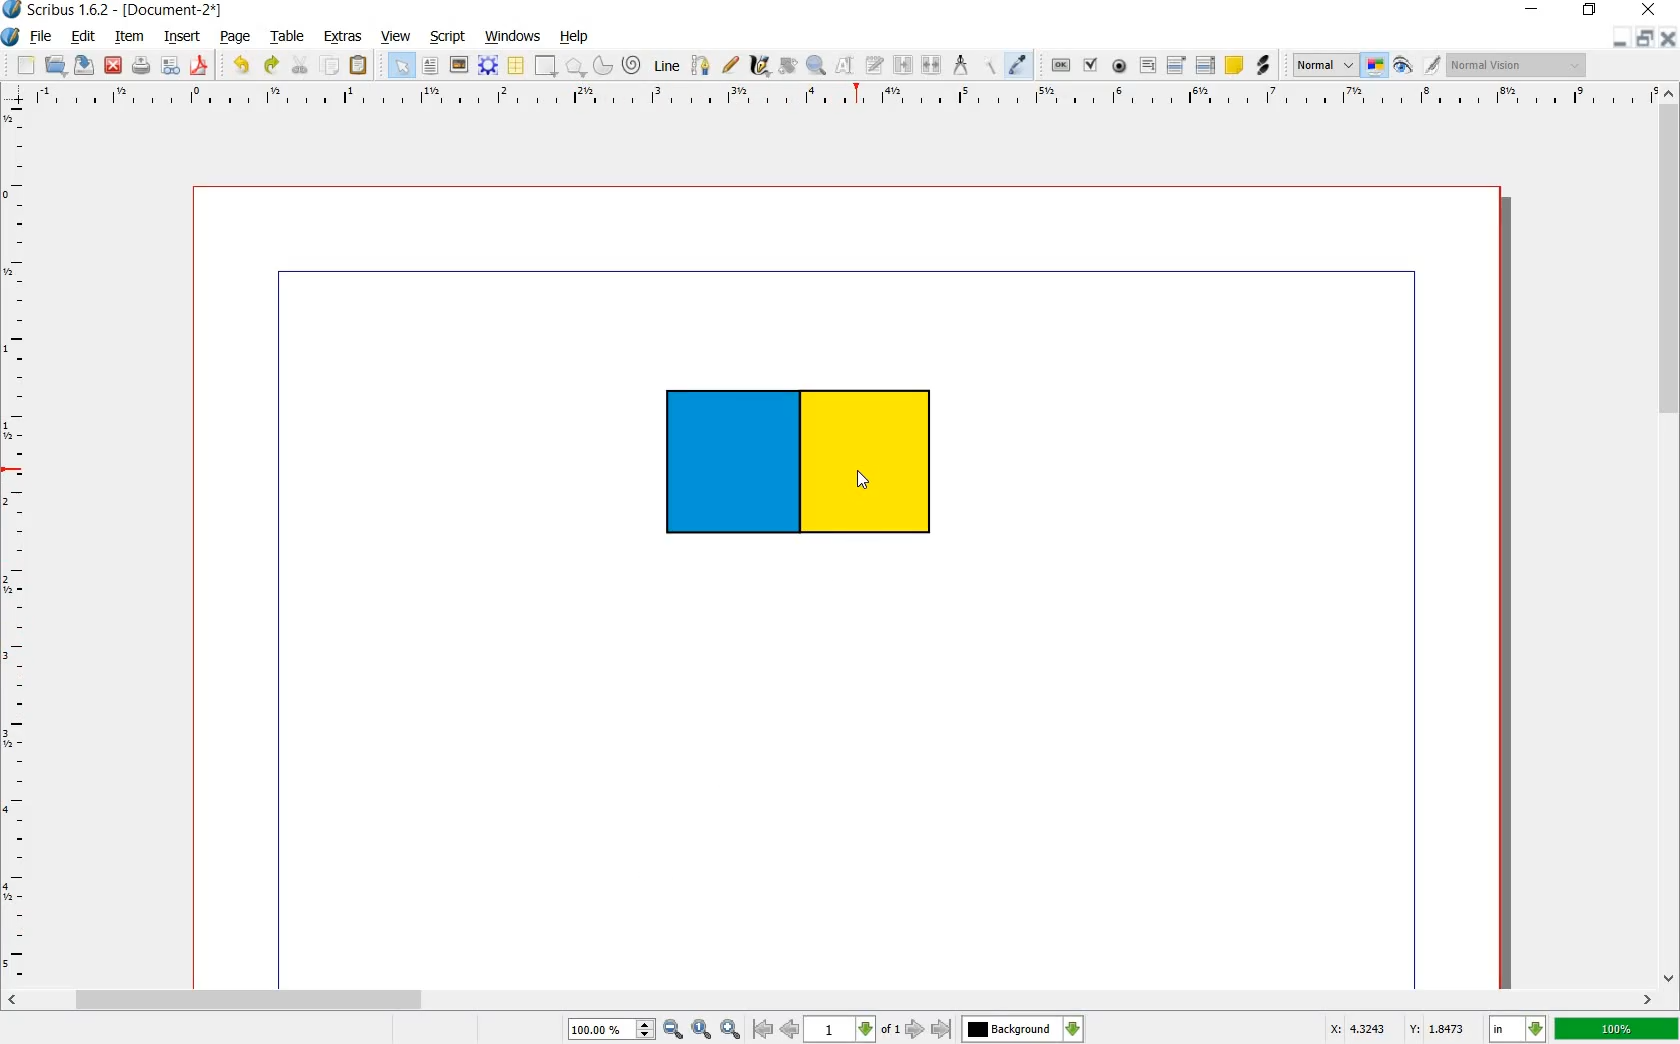 This screenshot has height=1044, width=1680. I want to click on help, so click(571, 37).